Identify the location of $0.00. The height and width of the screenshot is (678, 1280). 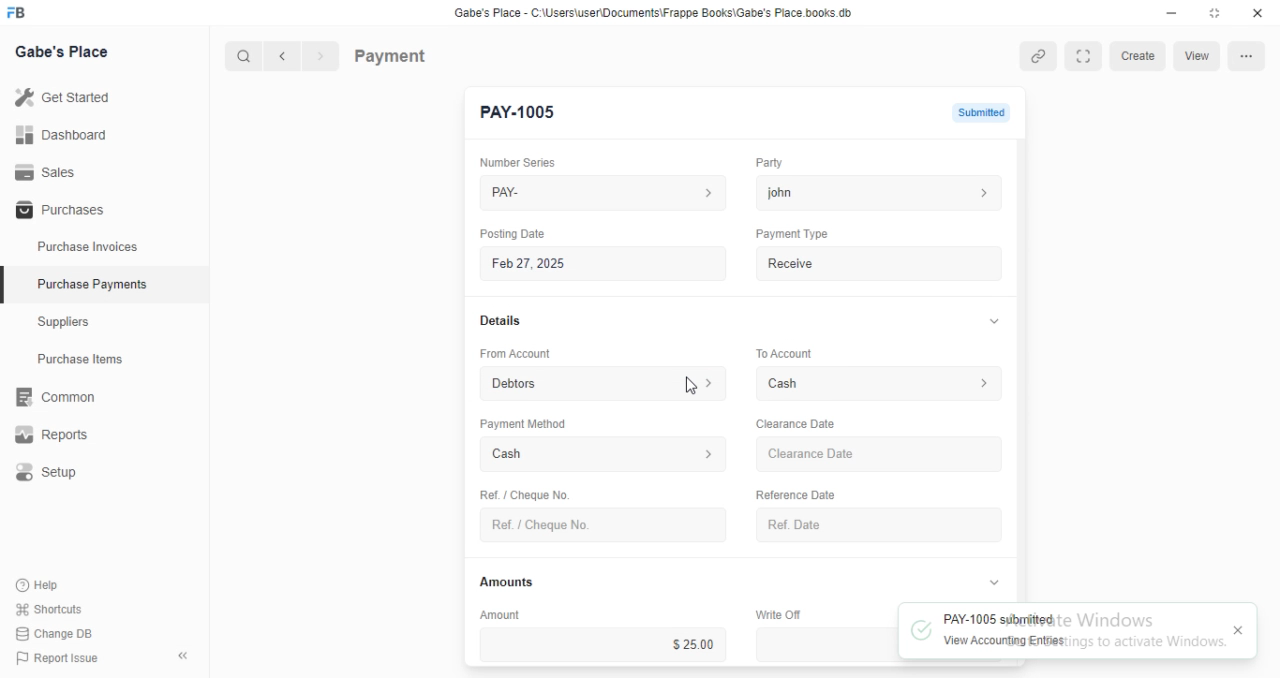
(826, 644).